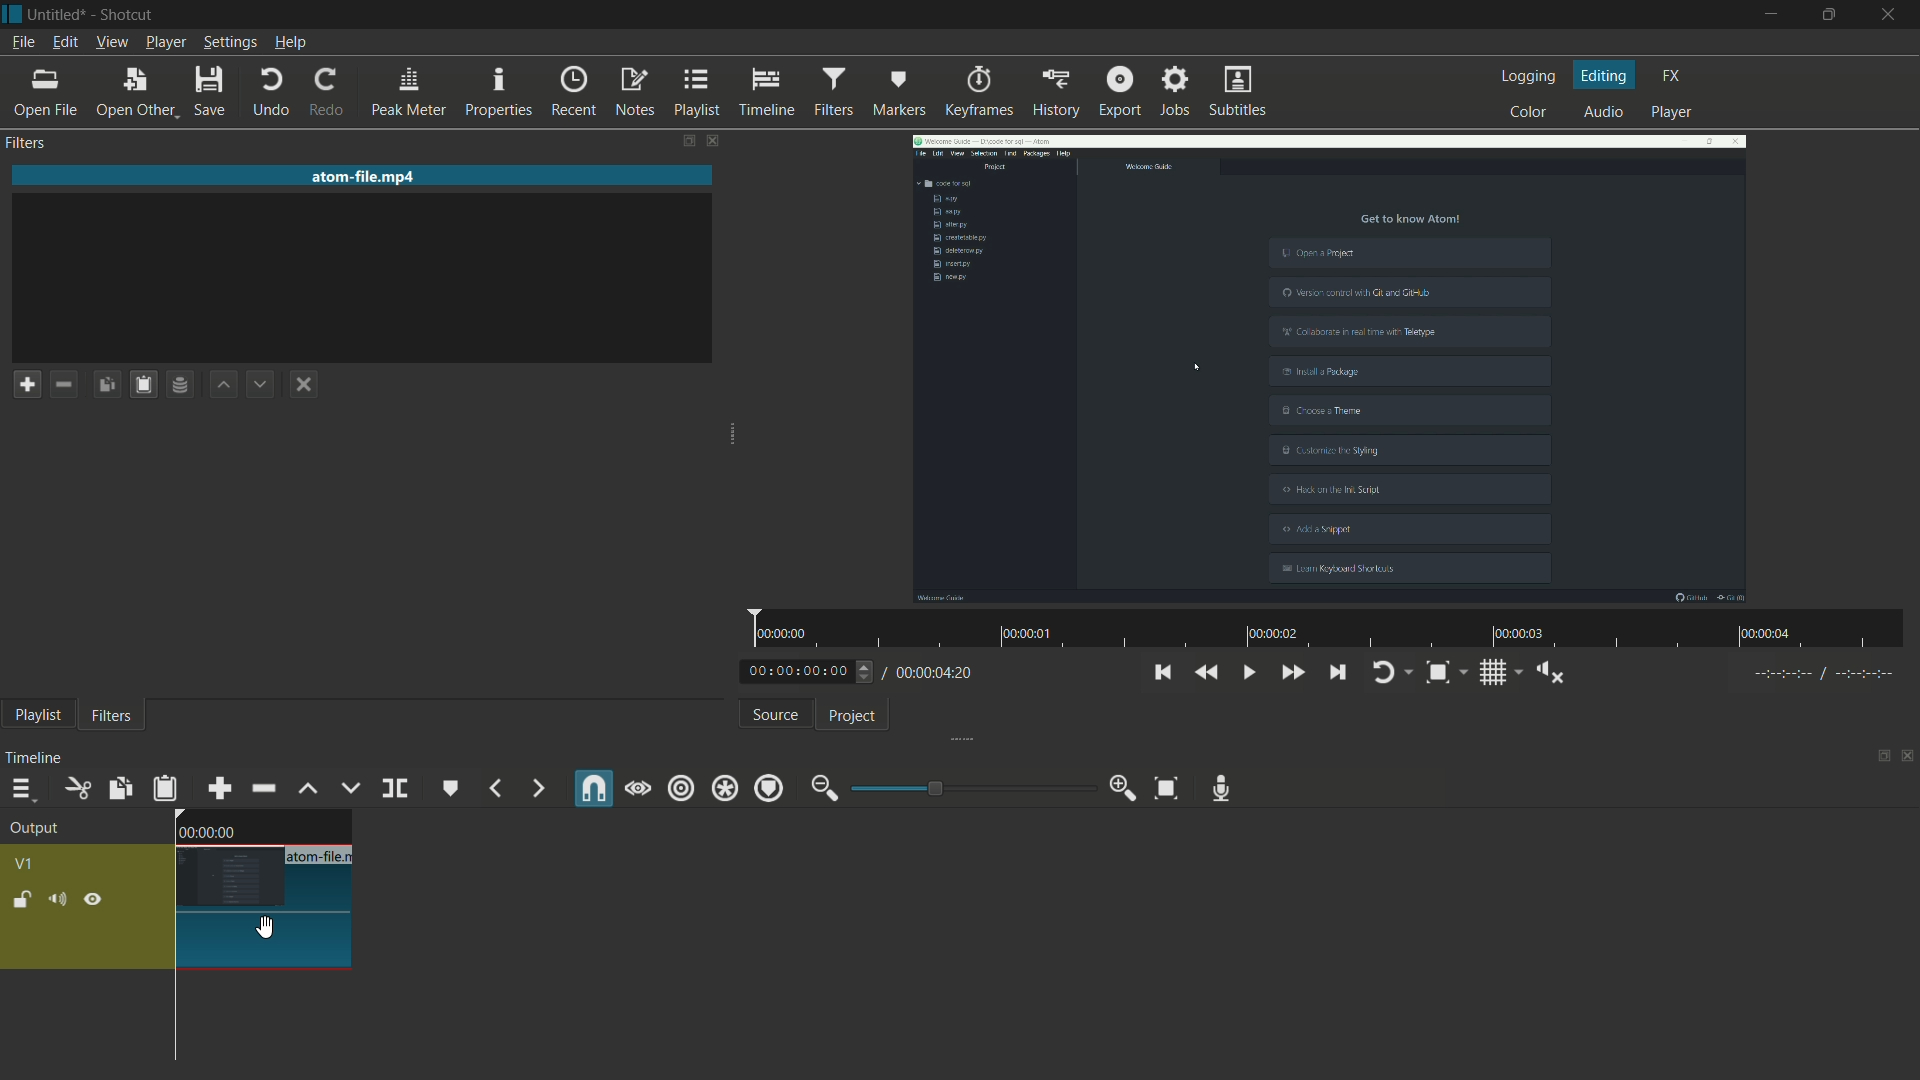  What do you see at coordinates (1119, 93) in the screenshot?
I see `export` at bounding box center [1119, 93].